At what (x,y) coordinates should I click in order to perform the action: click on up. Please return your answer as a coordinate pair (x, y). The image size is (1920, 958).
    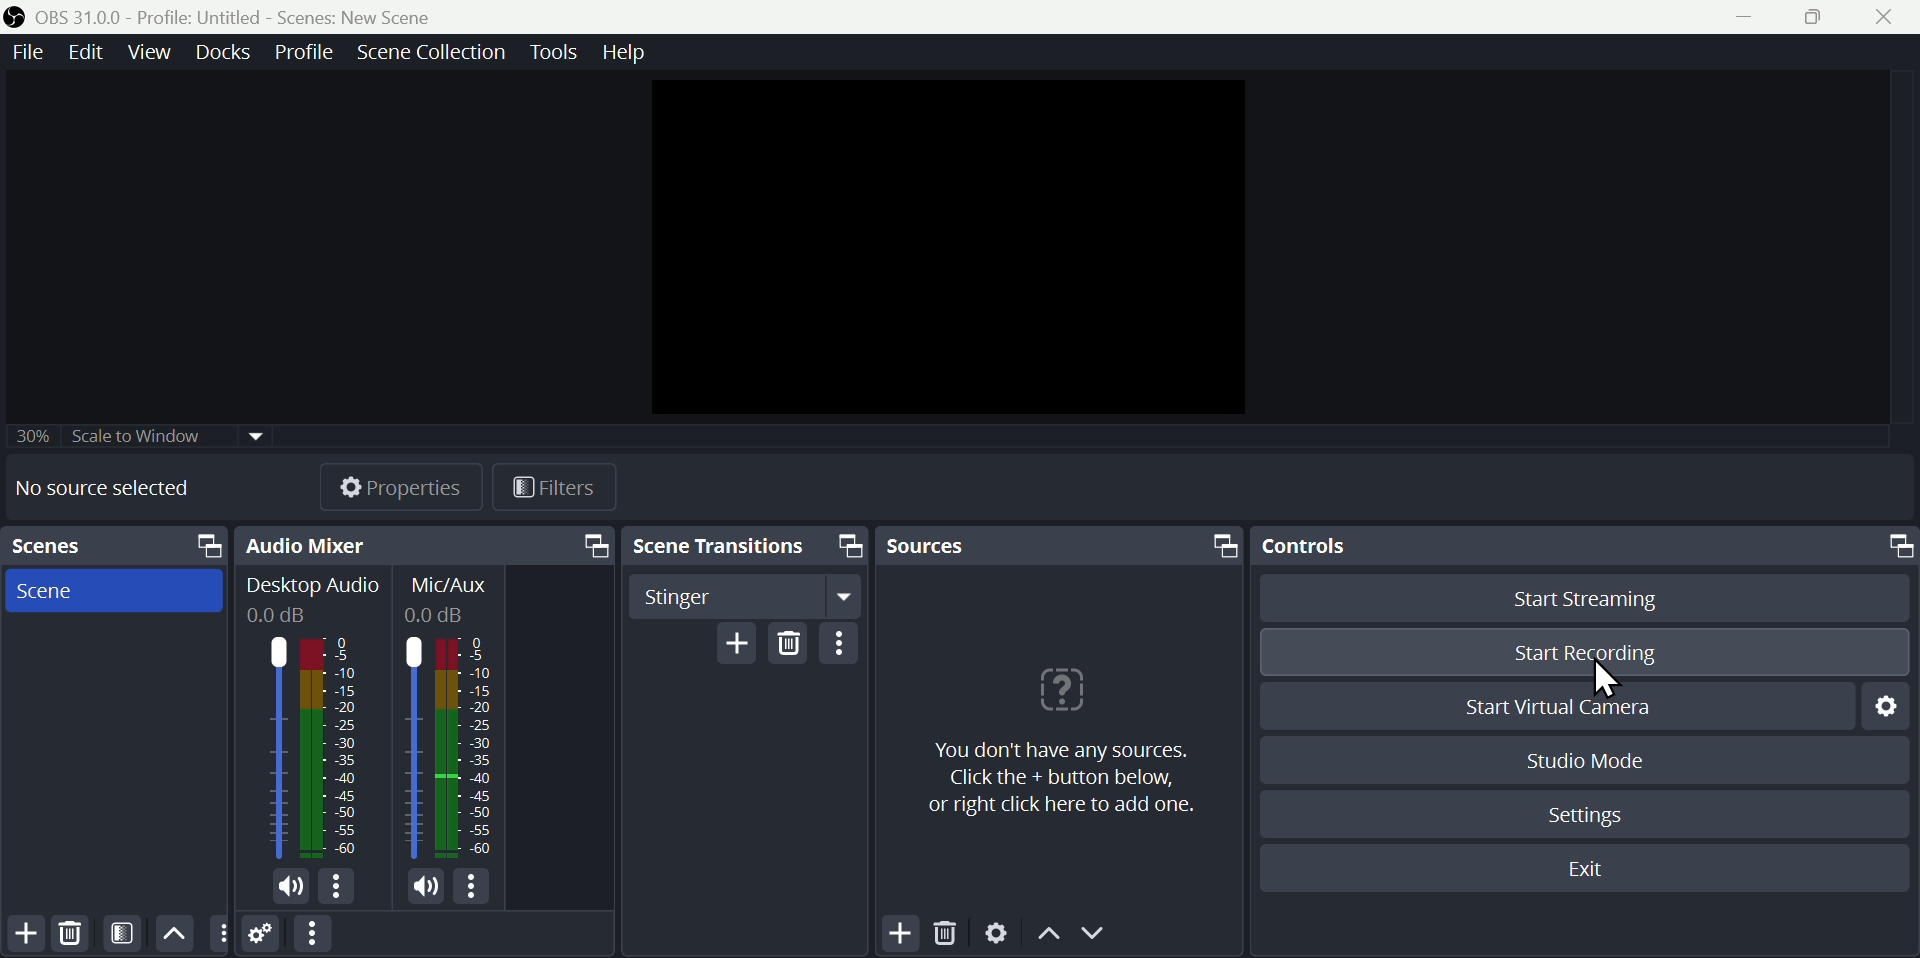
    Looking at the image, I should click on (1048, 935).